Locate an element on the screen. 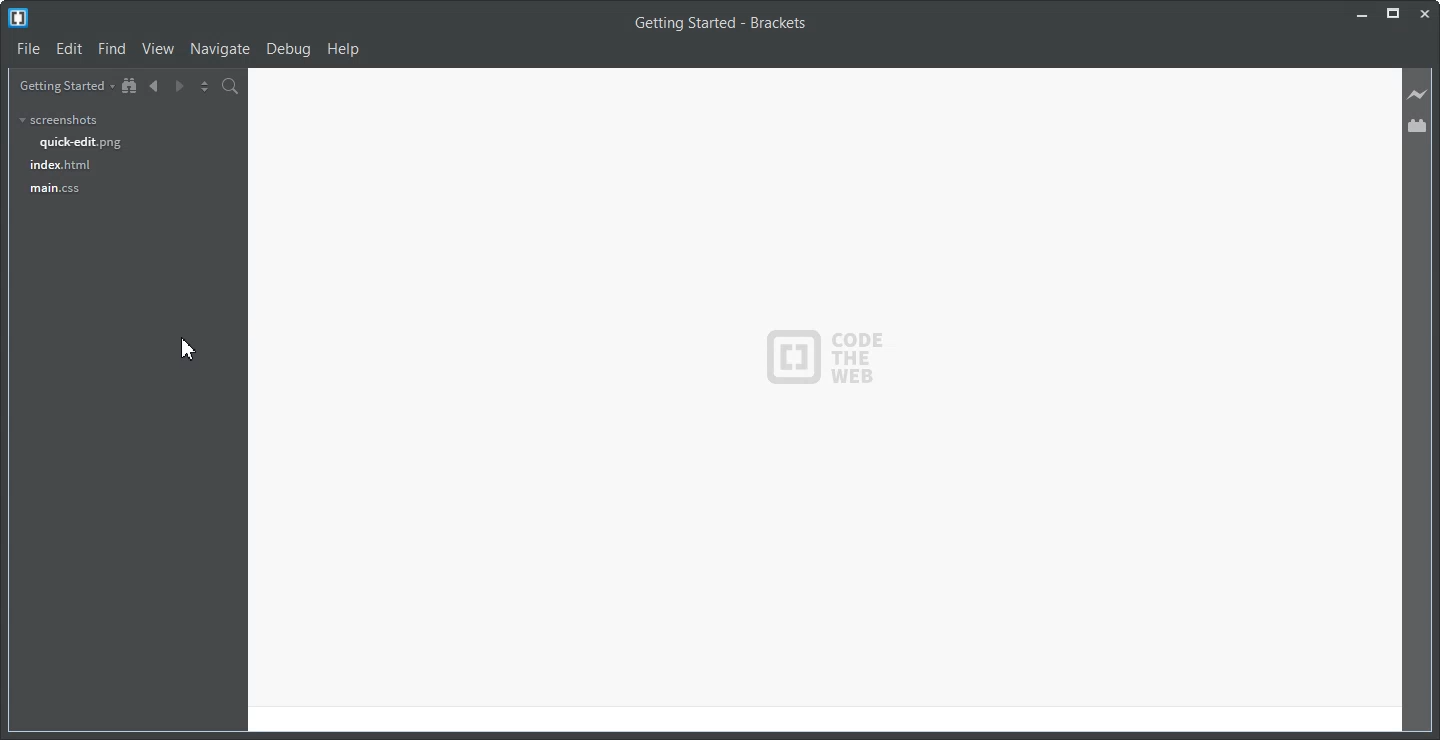 The image size is (1440, 740). Split the editor vertically and Horizontally is located at coordinates (205, 85).